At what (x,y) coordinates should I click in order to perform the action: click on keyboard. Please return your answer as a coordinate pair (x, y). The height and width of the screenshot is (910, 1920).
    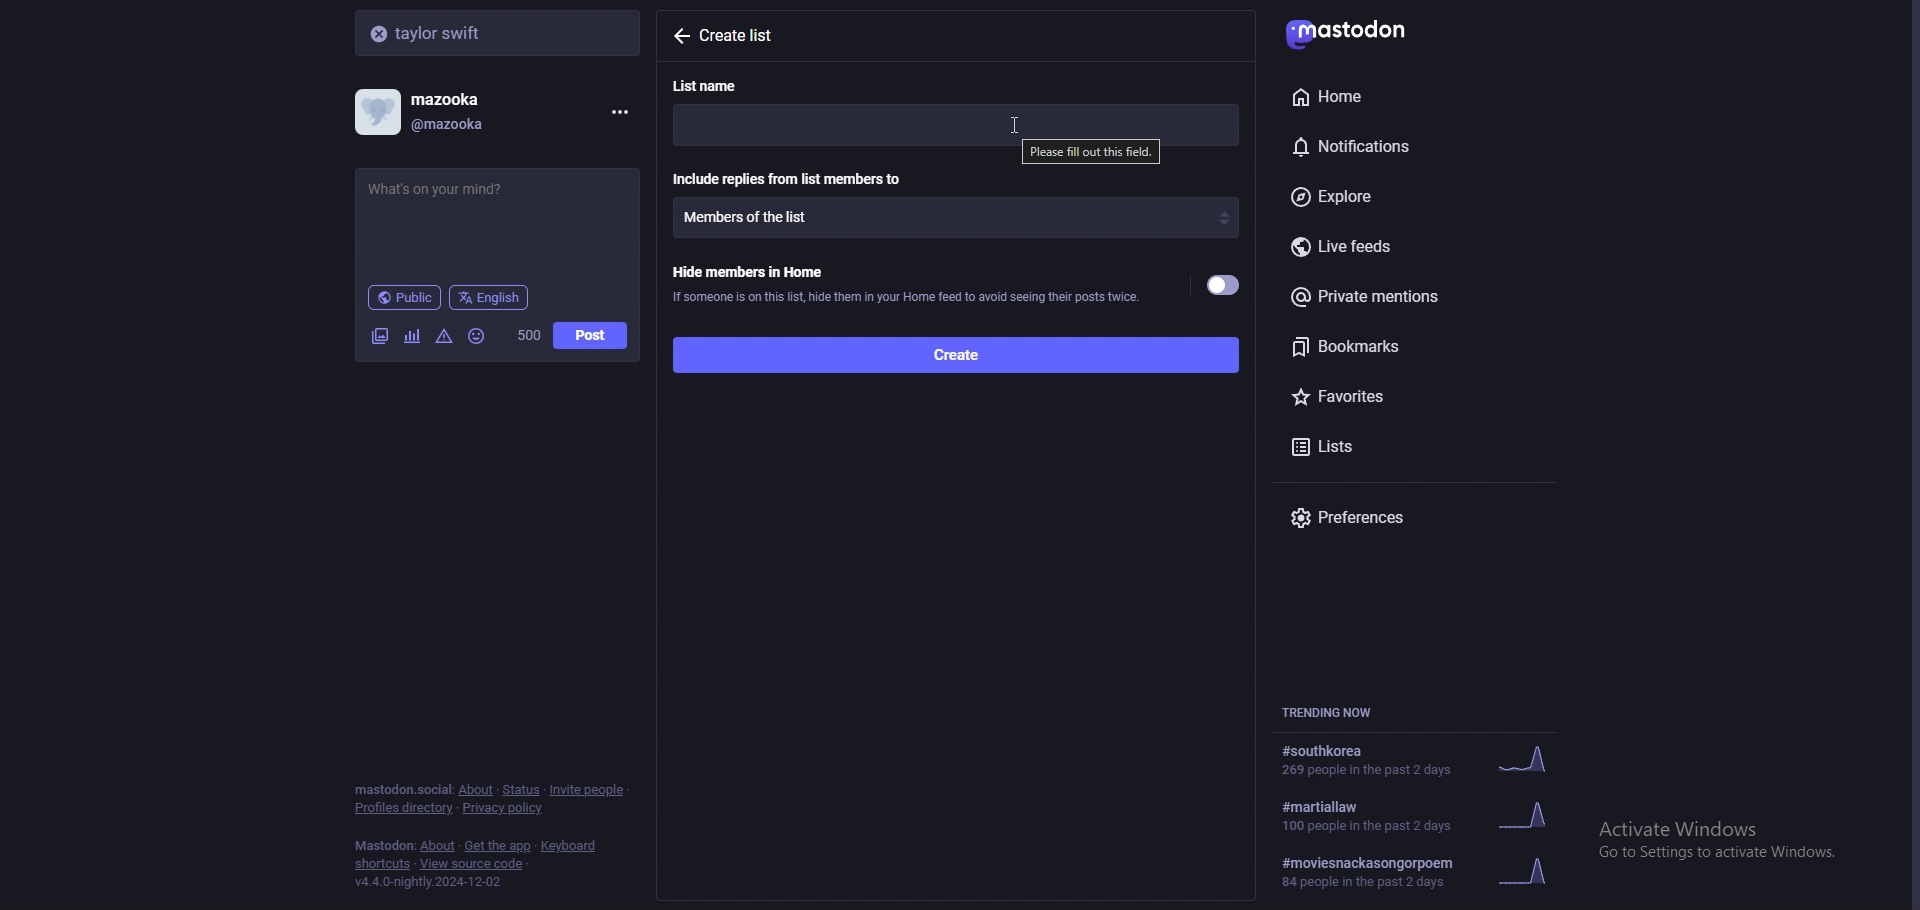
    Looking at the image, I should click on (571, 846).